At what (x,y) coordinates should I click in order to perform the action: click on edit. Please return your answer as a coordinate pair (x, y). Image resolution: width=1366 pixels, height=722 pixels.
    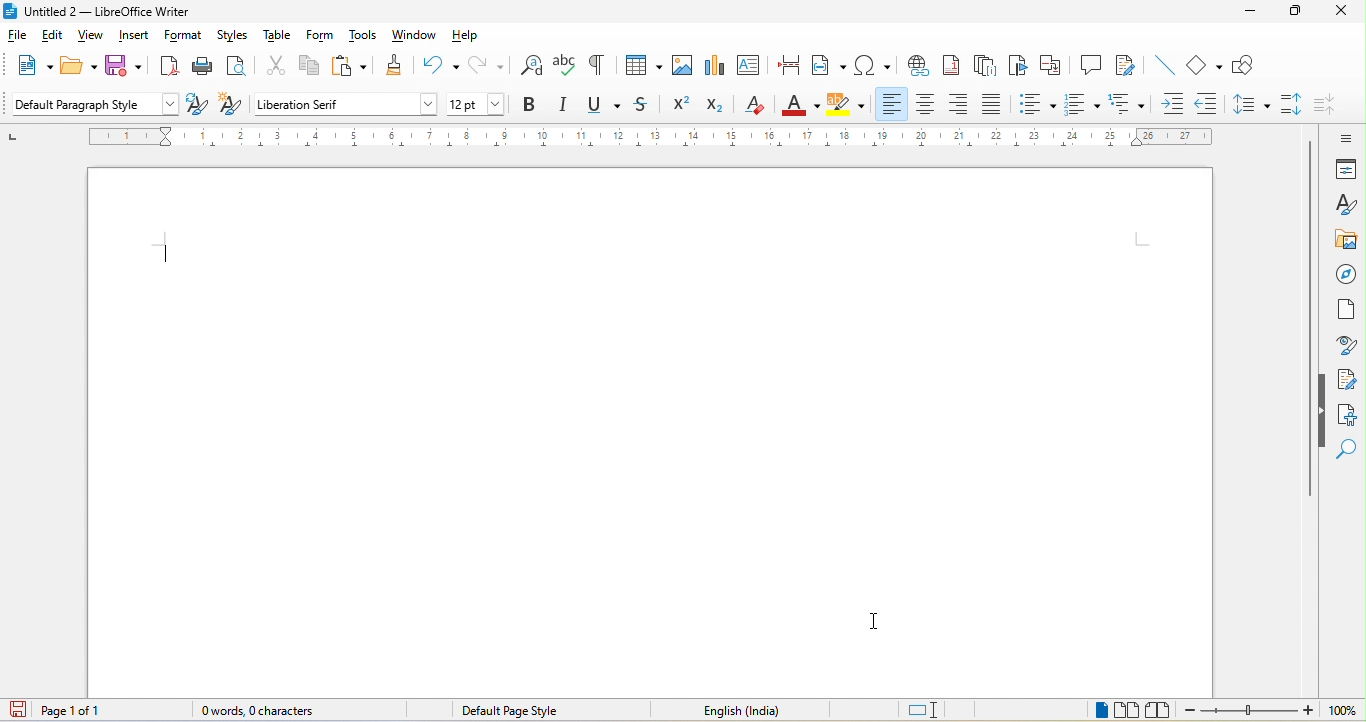
    Looking at the image, I should click on (56, 38).